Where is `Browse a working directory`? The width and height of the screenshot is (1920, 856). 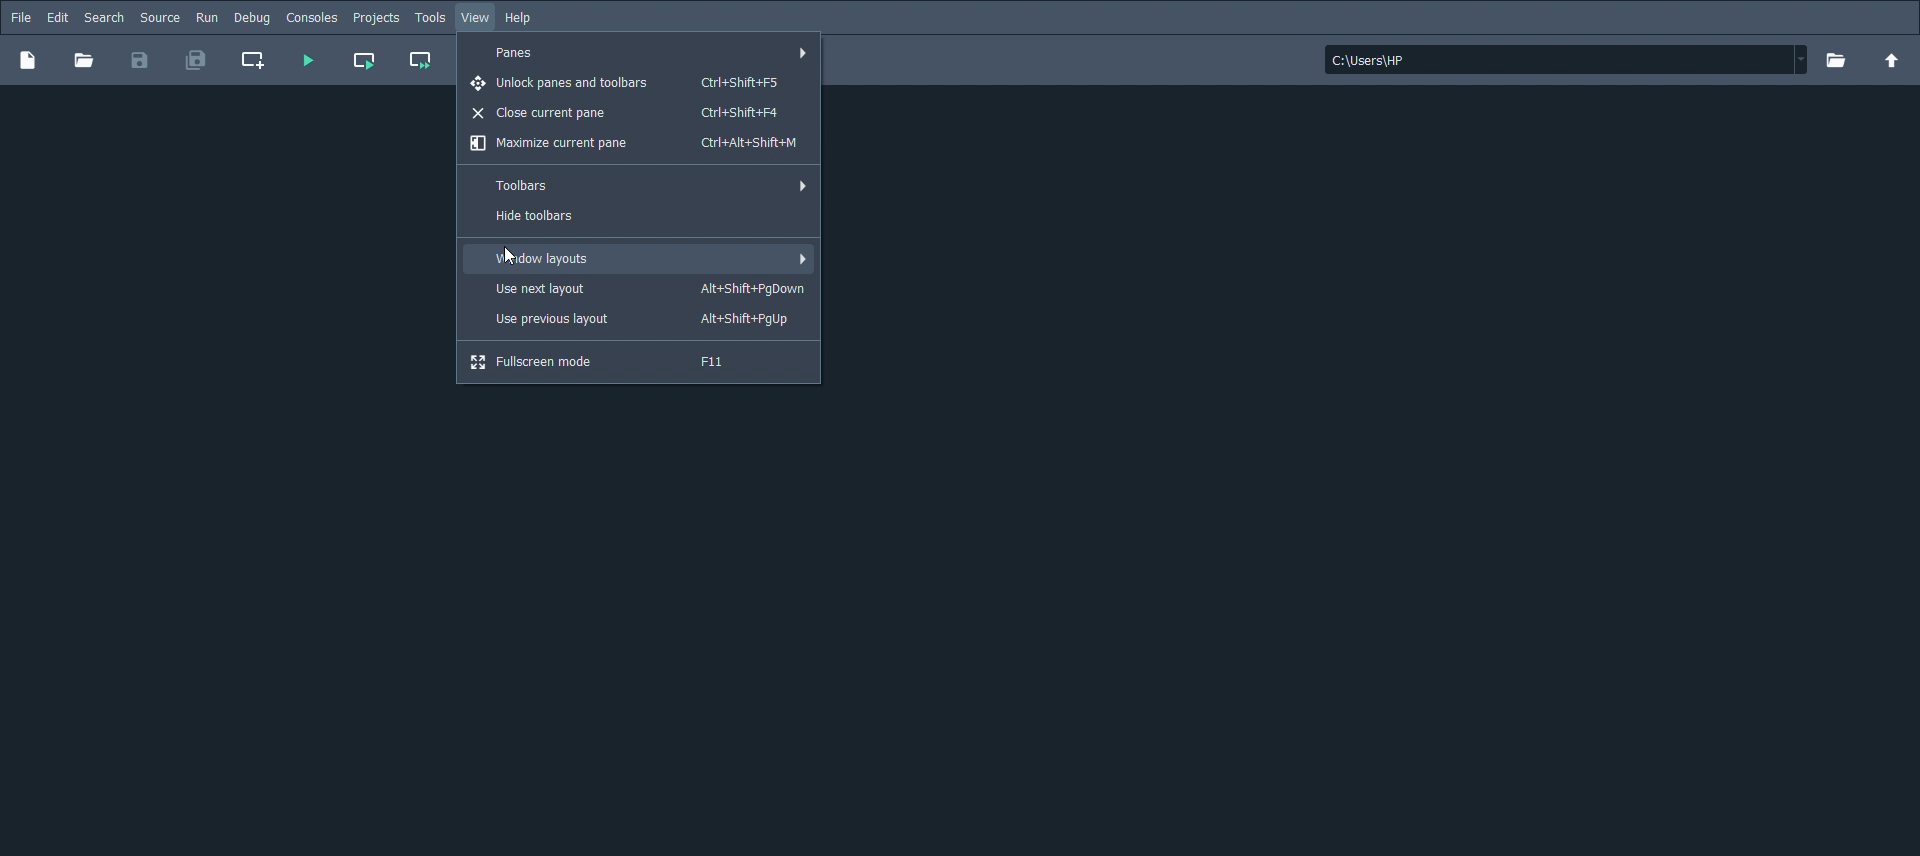
Browse a working directory is located at coordinates (1839, 61).